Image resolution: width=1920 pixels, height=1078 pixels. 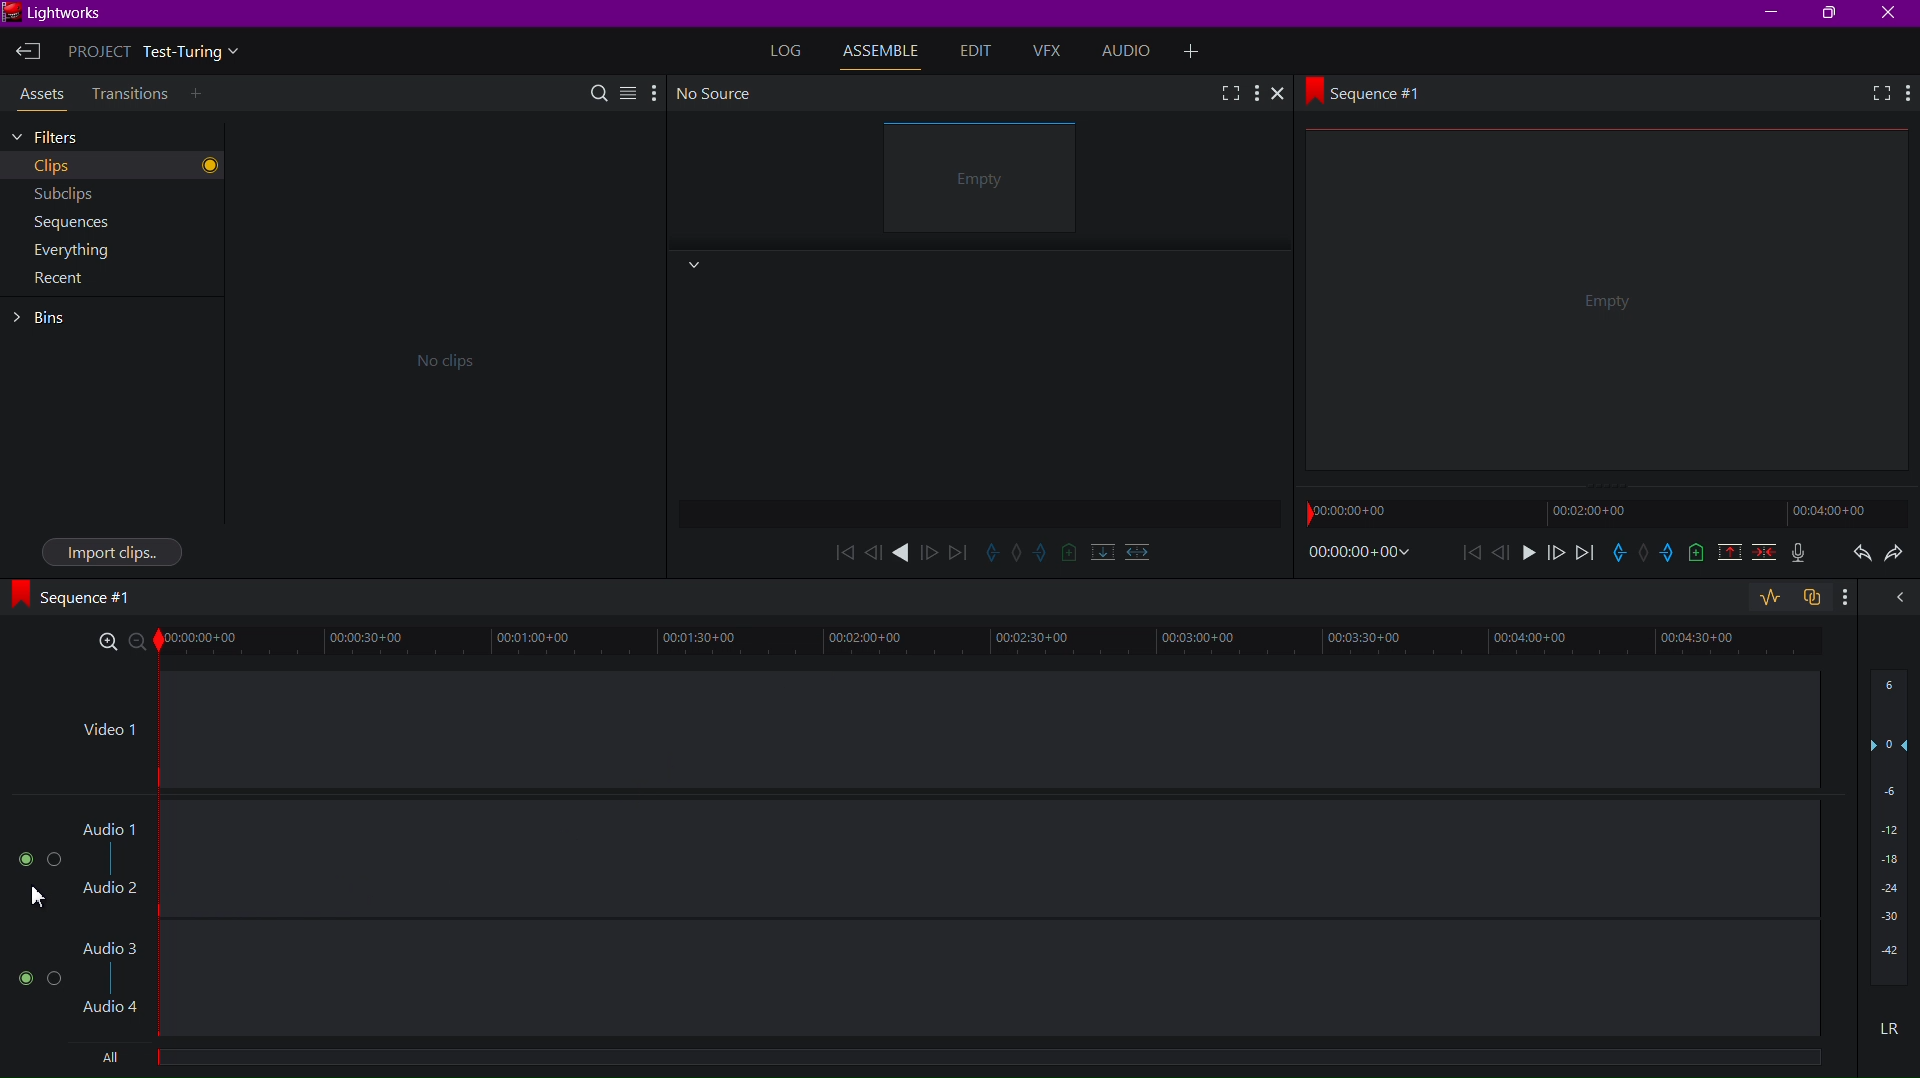 I want to click on close, so click(x=1898, y=598).